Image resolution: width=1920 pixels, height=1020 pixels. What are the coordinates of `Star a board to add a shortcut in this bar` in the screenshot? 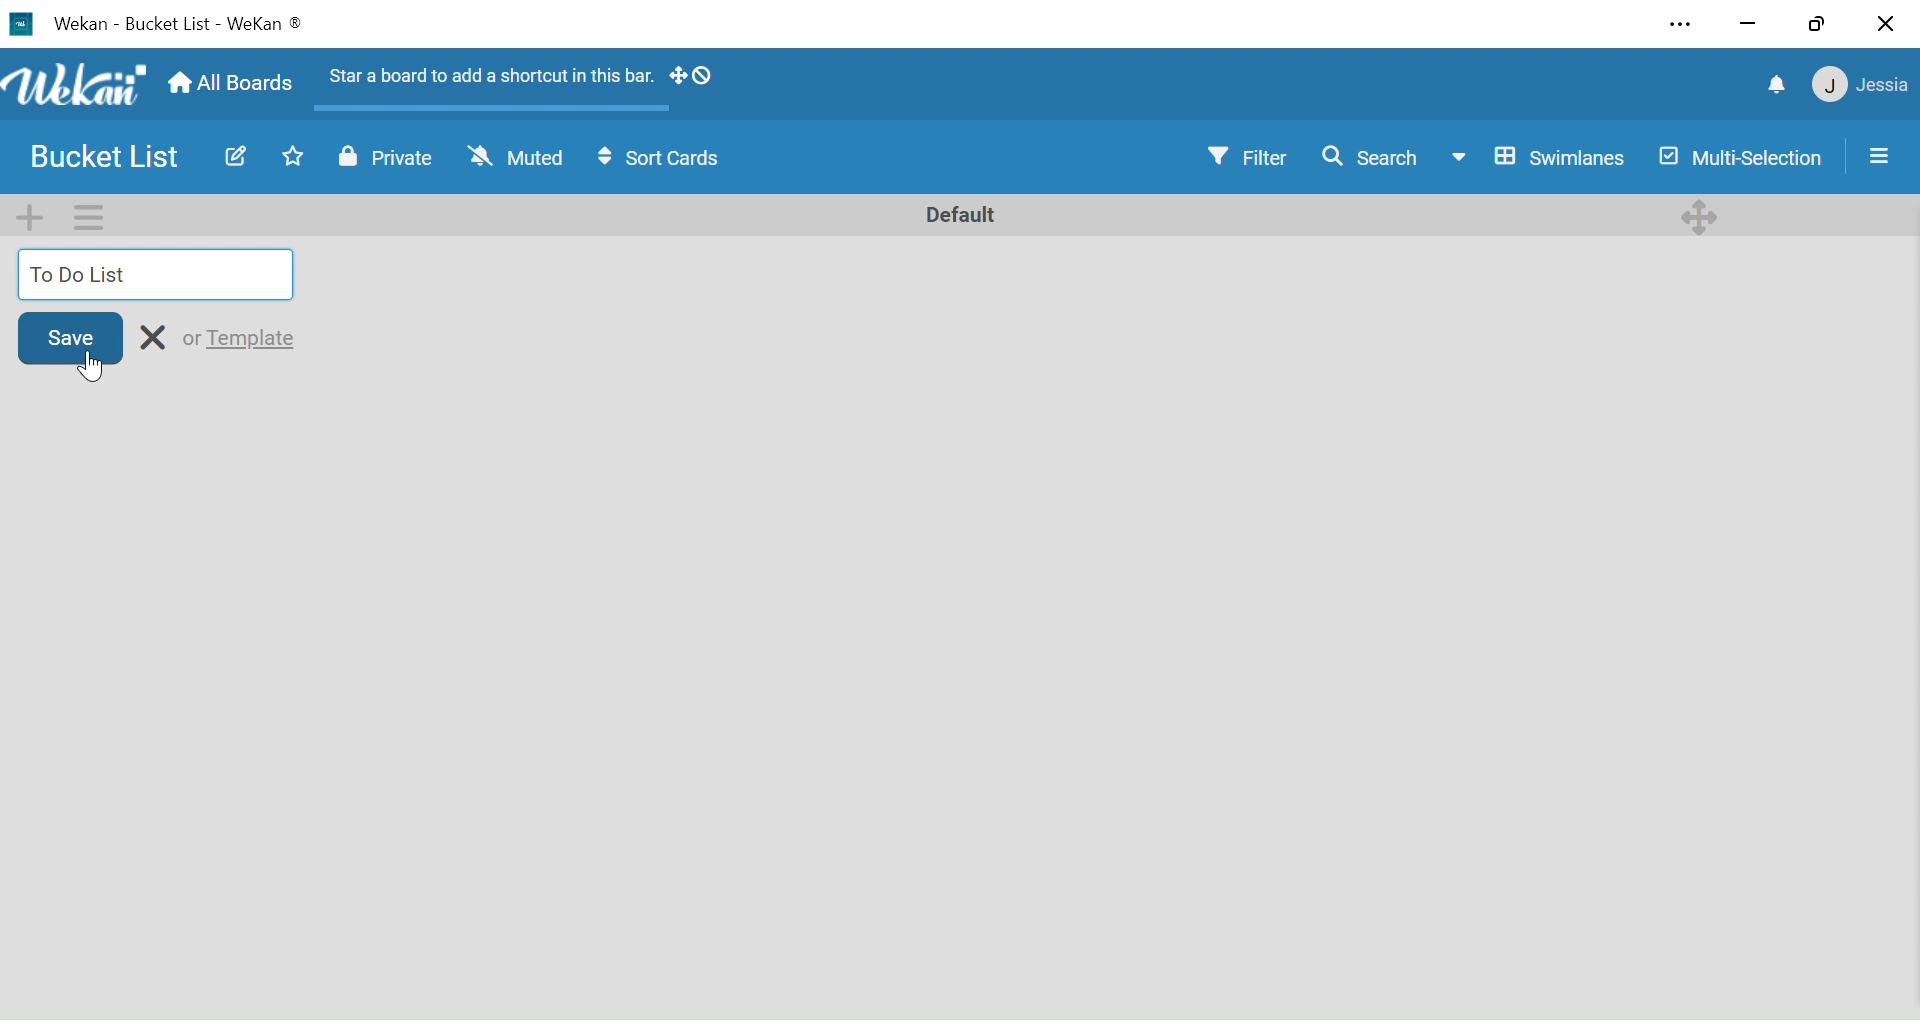 It's located at (485, 80).